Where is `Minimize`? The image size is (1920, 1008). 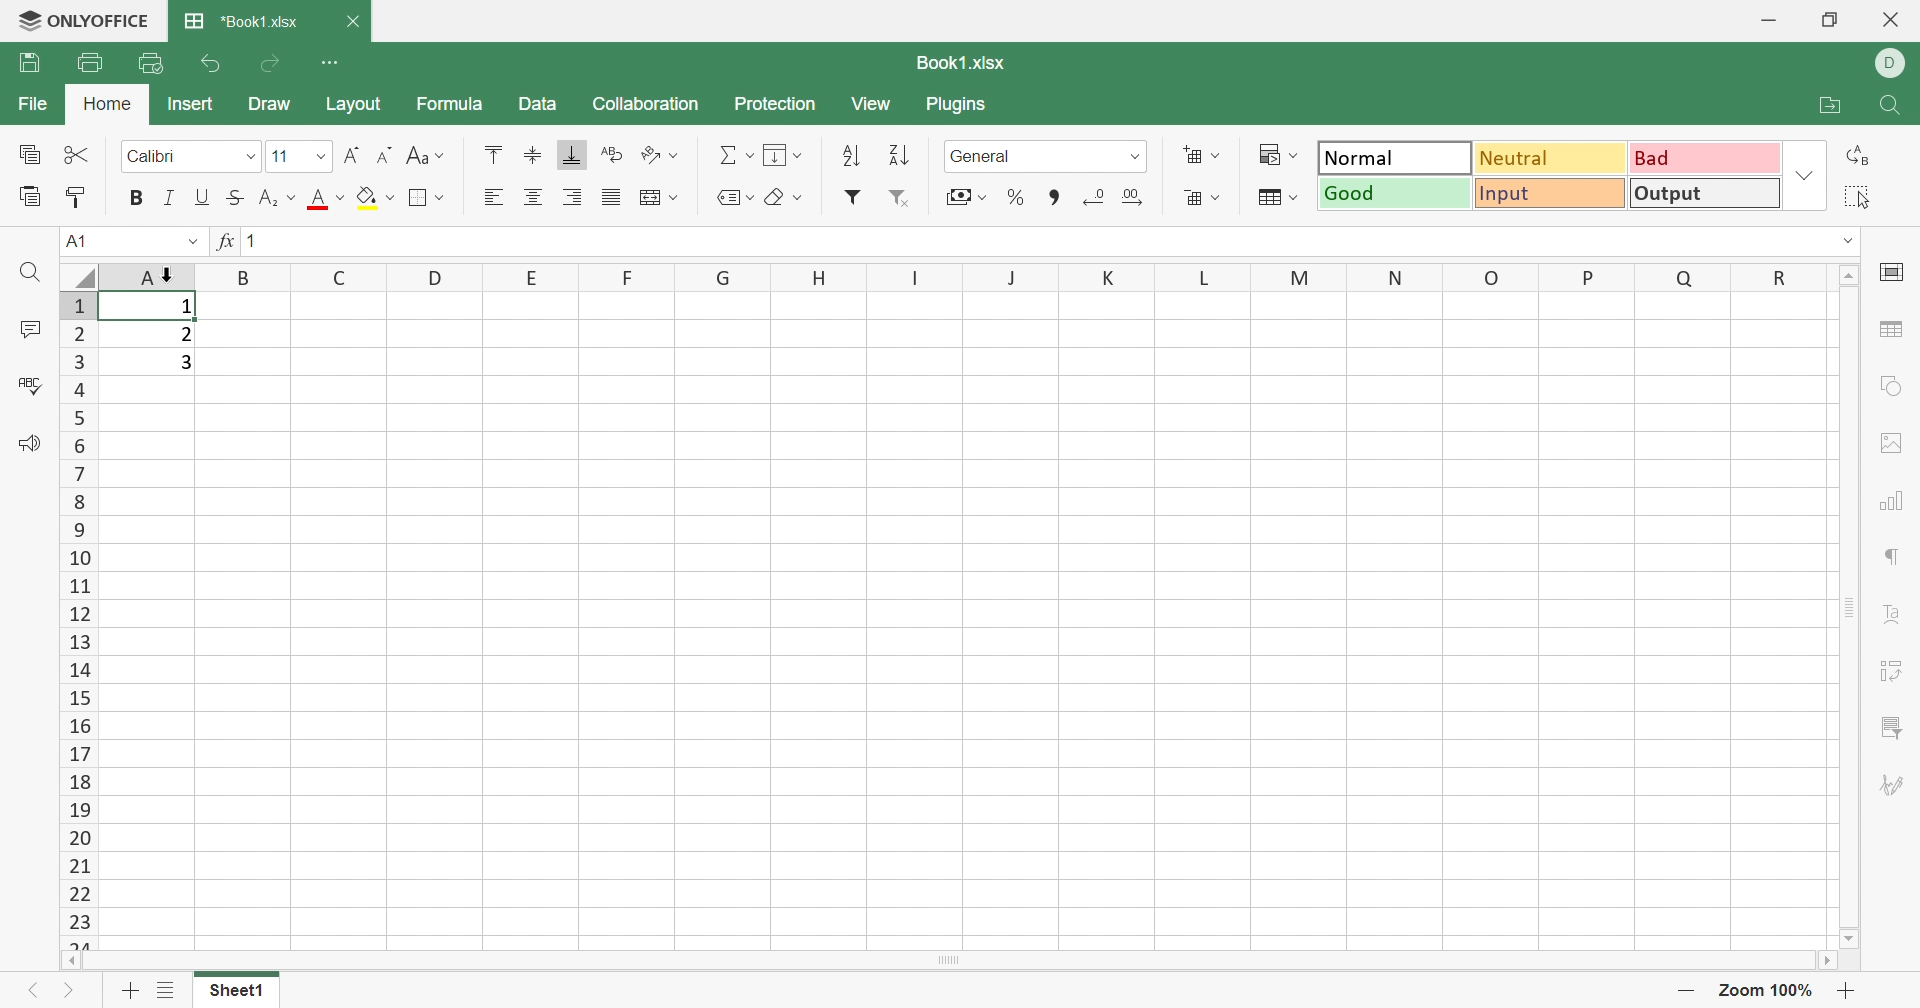 Minimize is located at coordinates (1768, 23).